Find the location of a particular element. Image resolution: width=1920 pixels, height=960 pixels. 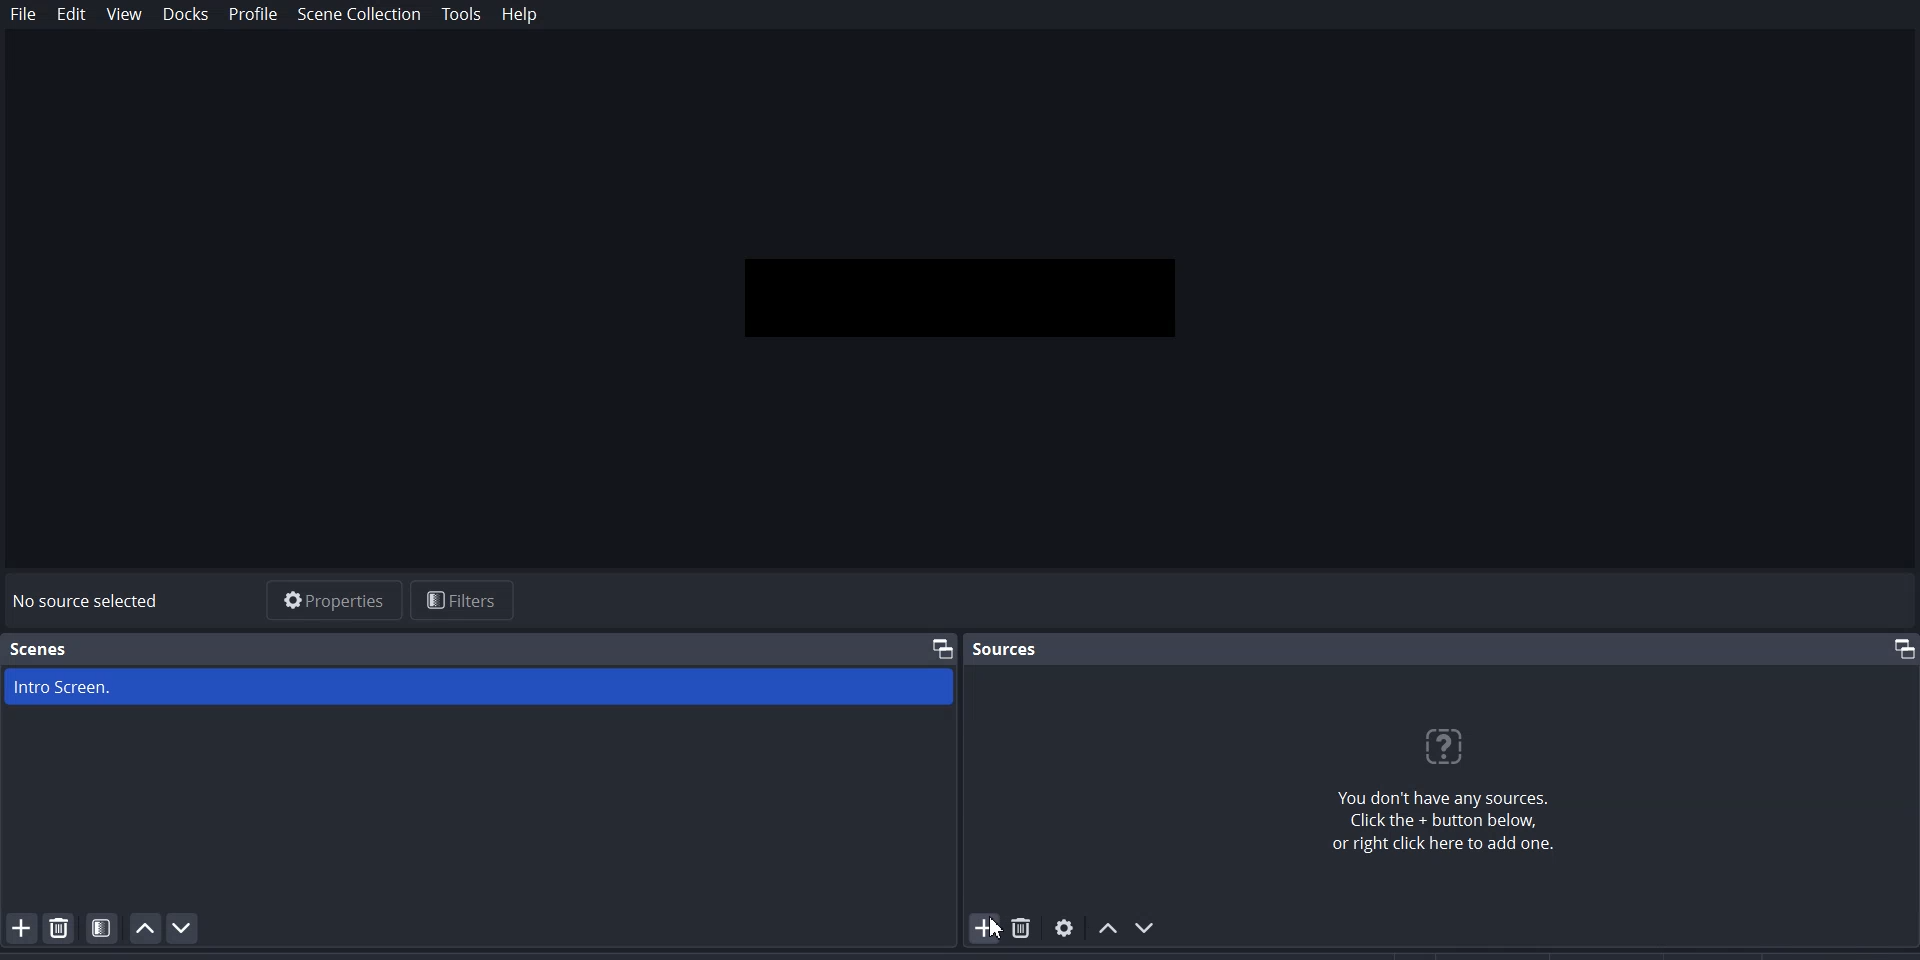

Add Source is located at coordinates (985, 928).